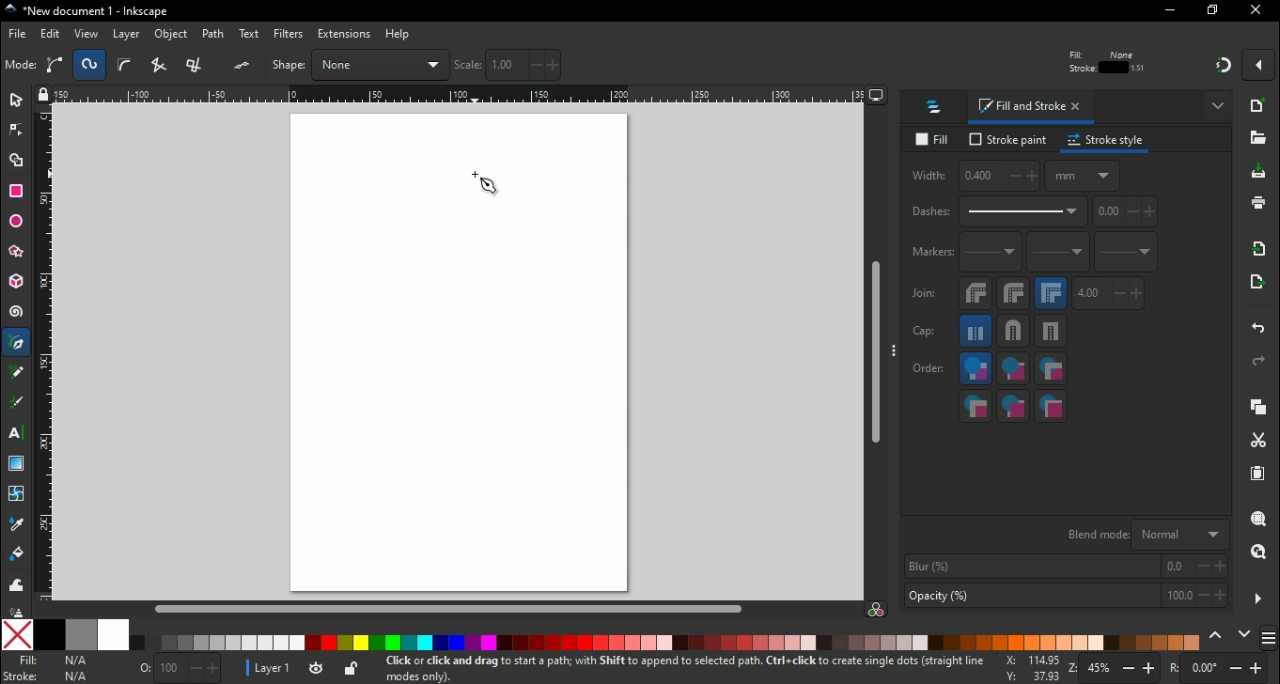 This screenshot has width=1280, height=684. What do you see at coordinates (17, 257) in the screenshot?
I see `star/polygon tool` at bounding box center [17, 257].